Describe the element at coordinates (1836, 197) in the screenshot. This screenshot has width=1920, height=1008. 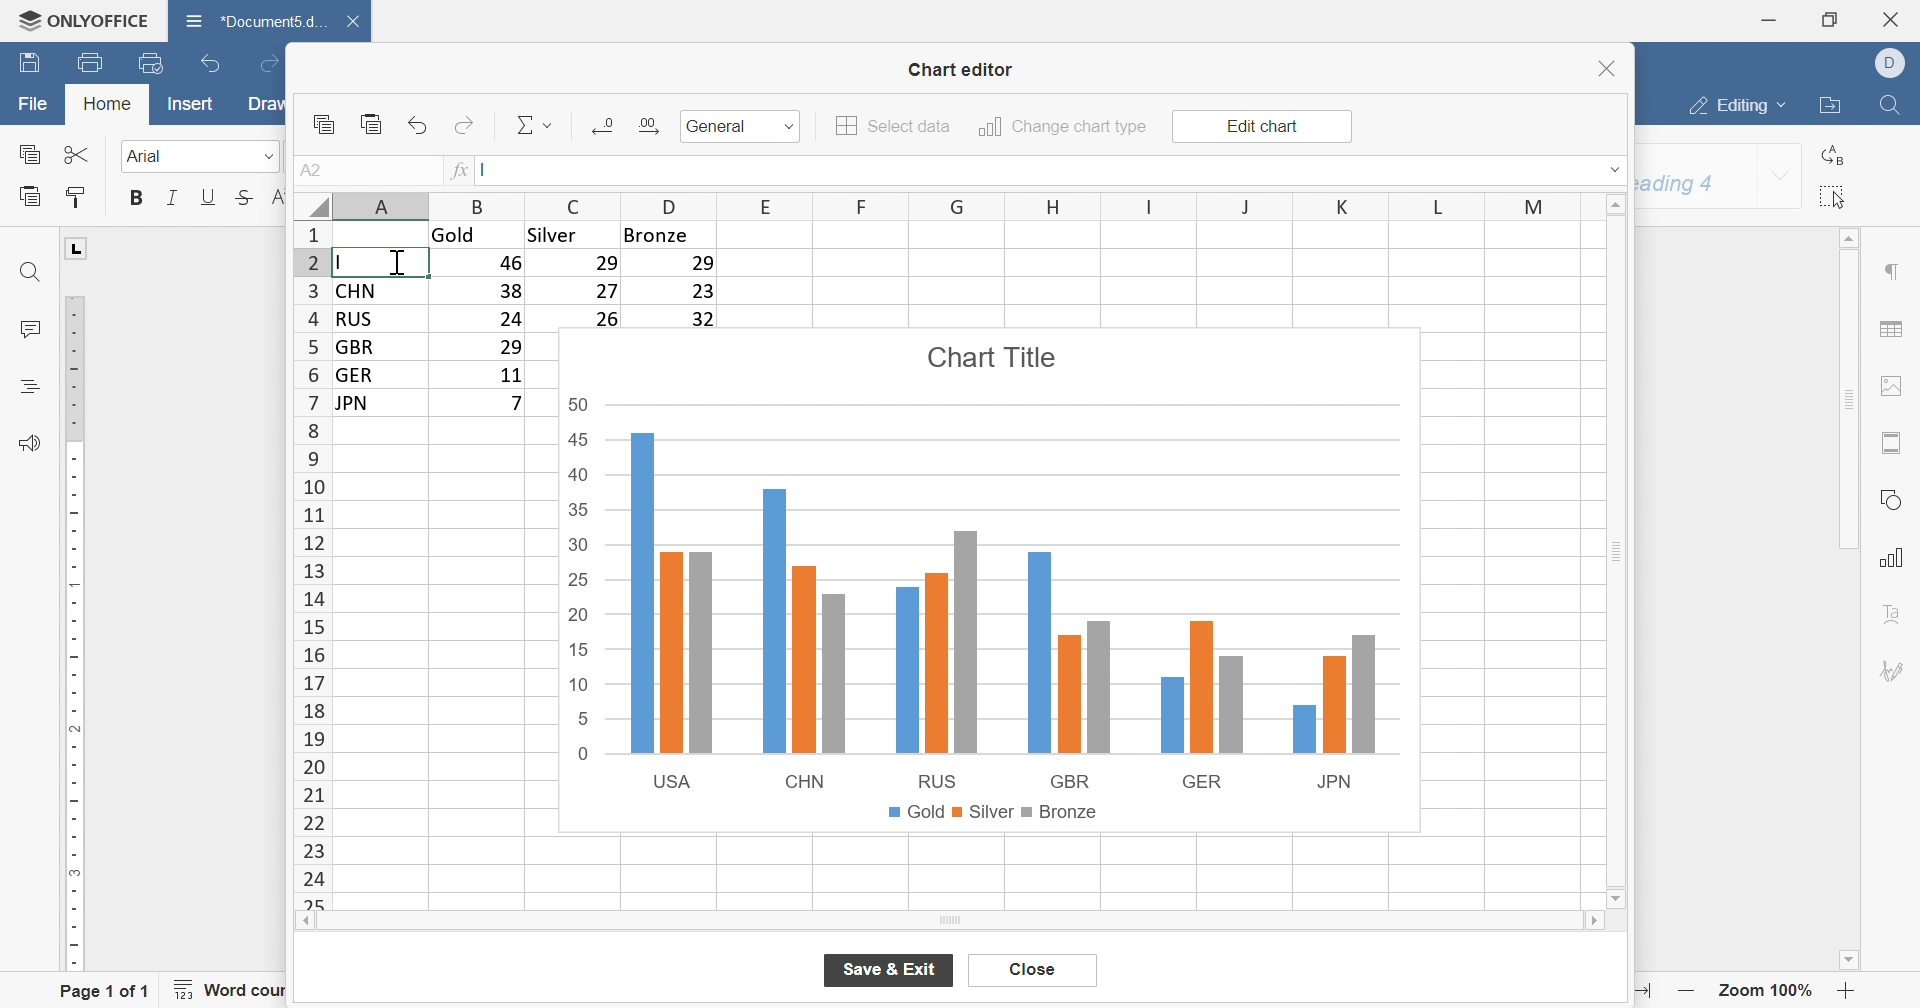
I see `select all` at that location.